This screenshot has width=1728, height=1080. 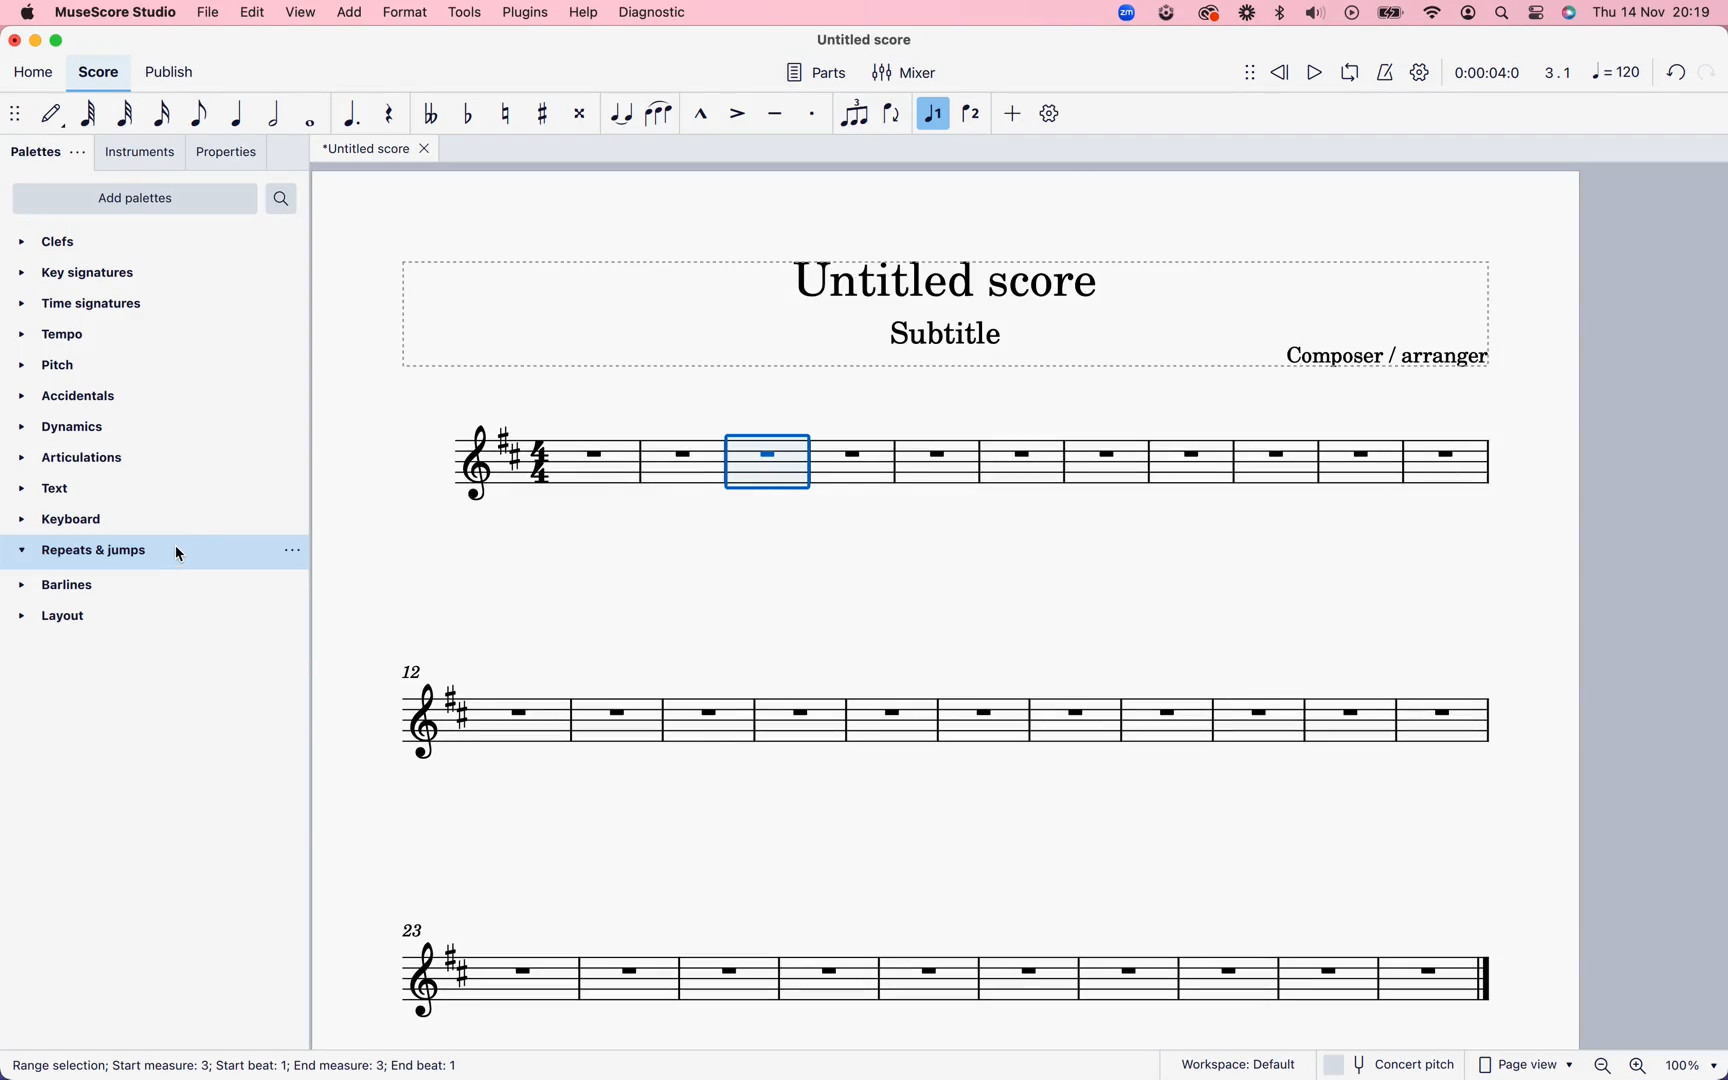 What do you see at coordinates (1388, 1064) in the screenshot?
I see `concert pitch` at bounding box center [1388, 1064].